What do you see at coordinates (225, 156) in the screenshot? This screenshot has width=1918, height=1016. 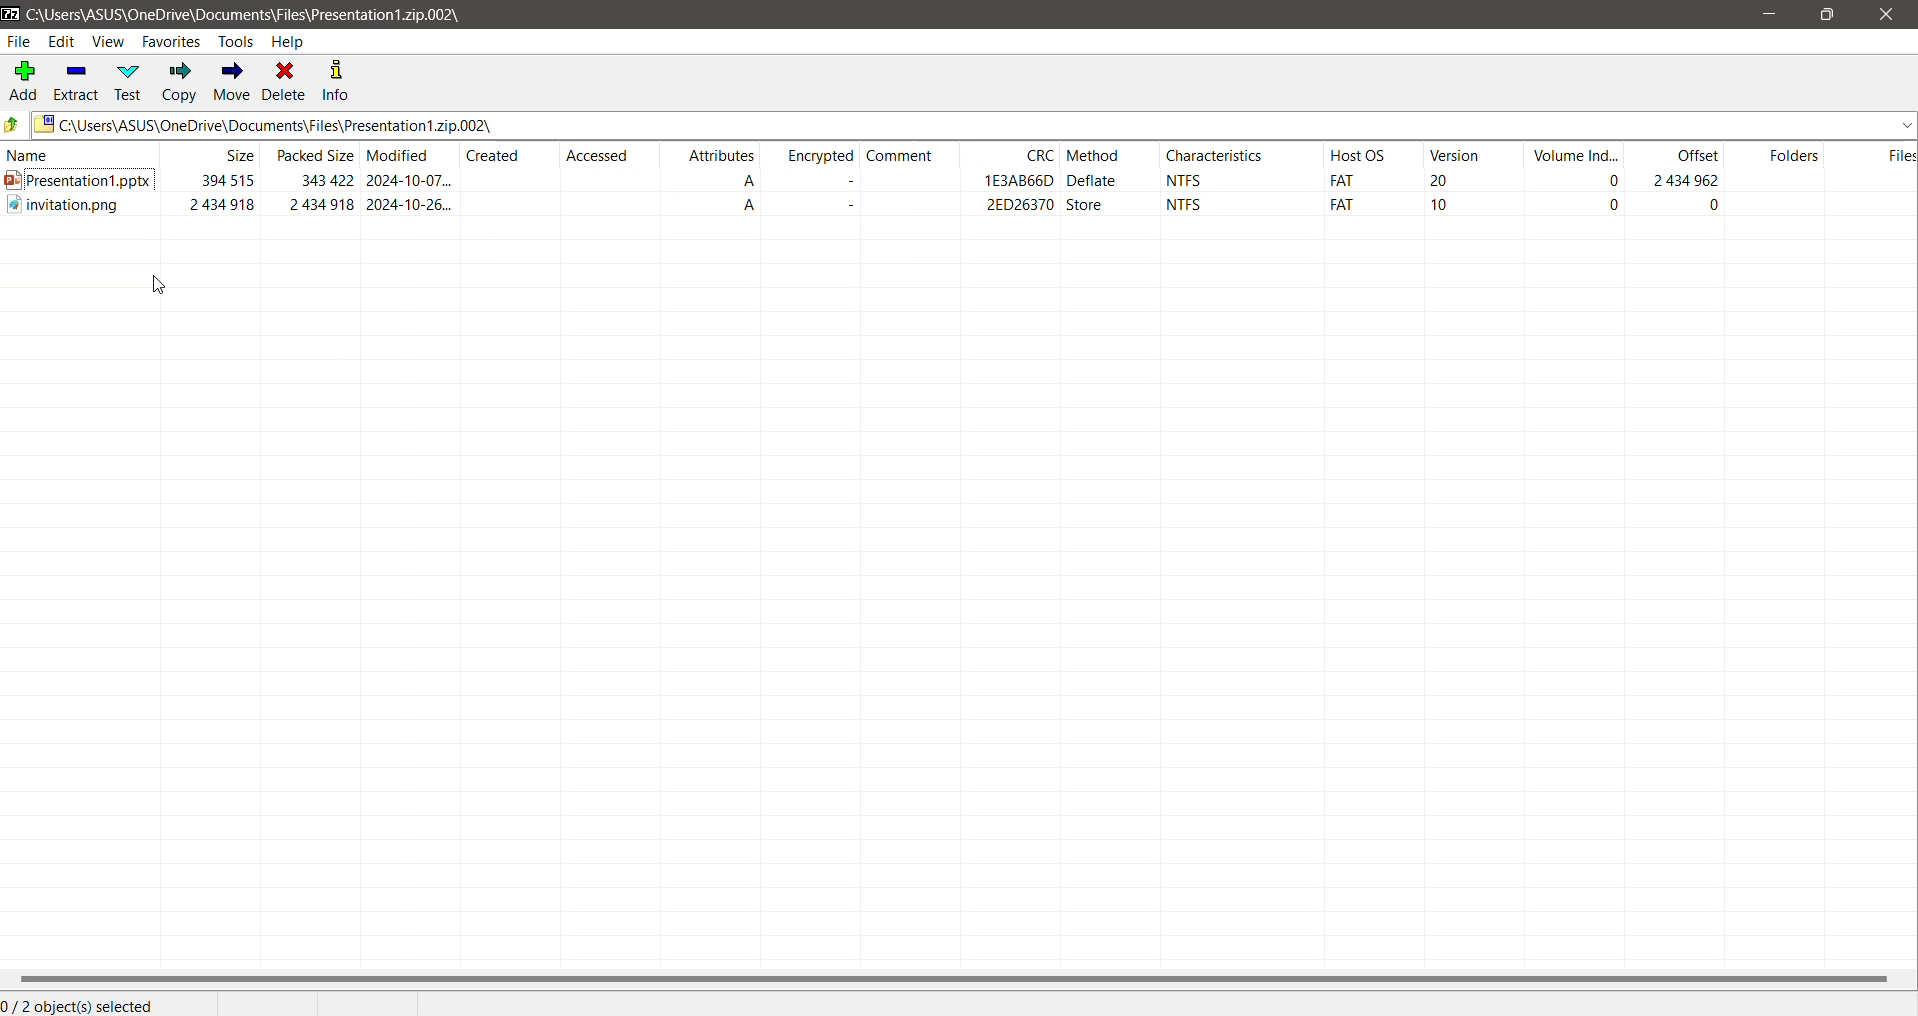 I see `Size` at bounding box center [225, 156].